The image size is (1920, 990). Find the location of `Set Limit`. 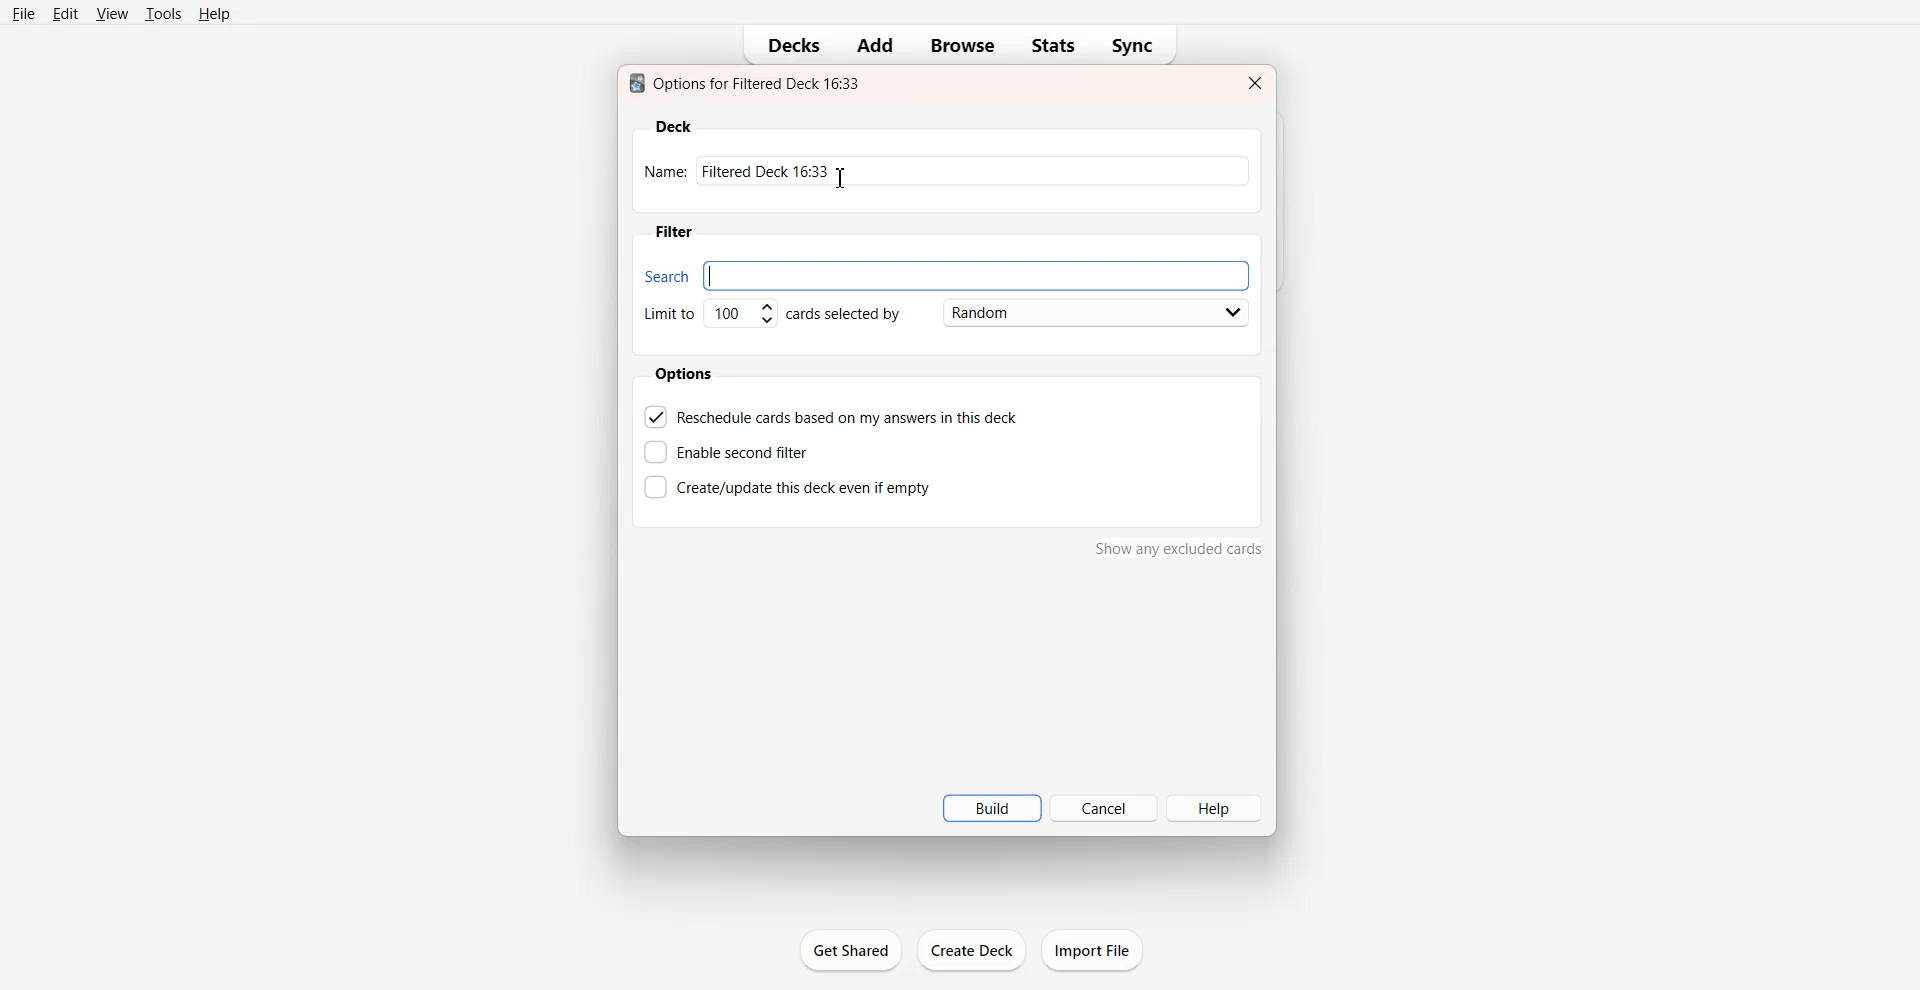

Set Limit is located at coordinates (708, 314).